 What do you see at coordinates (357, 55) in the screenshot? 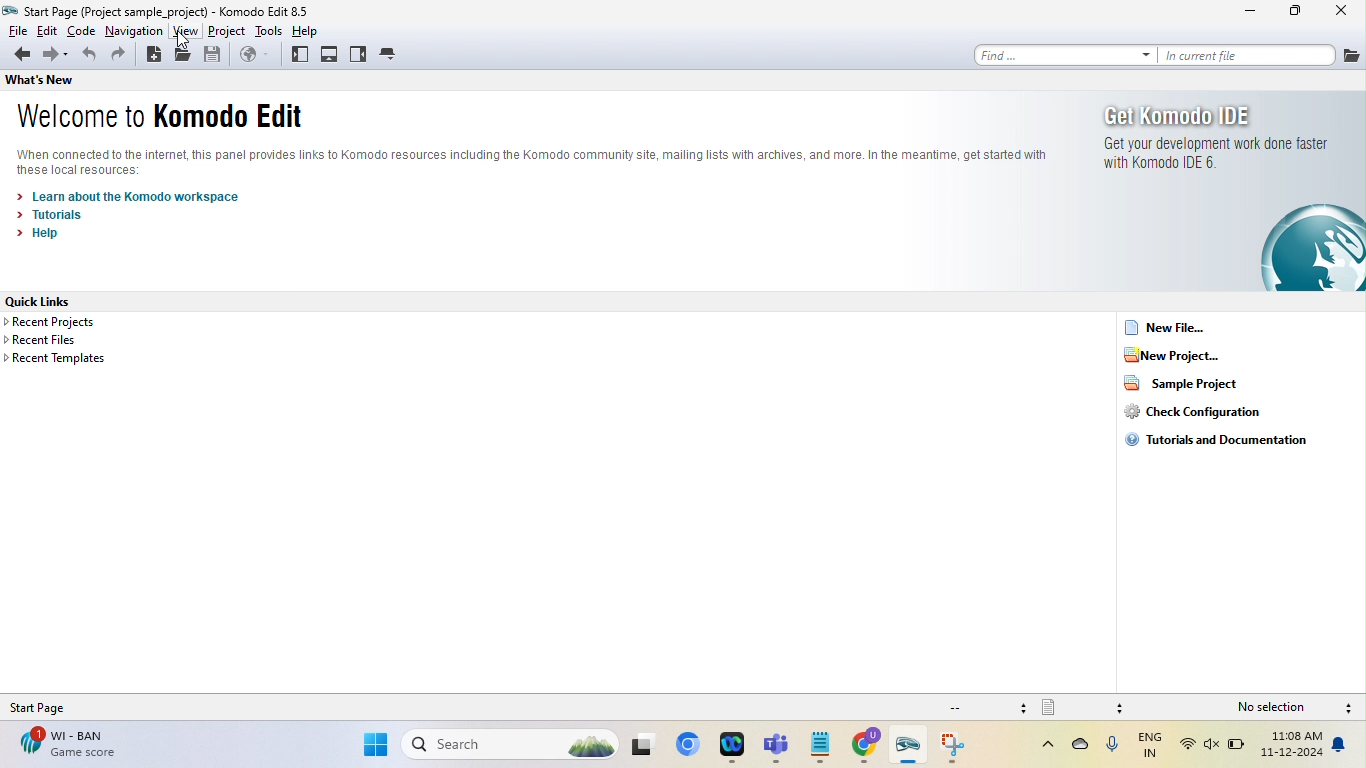
I see `right pane` at bounding box center [357, 55].